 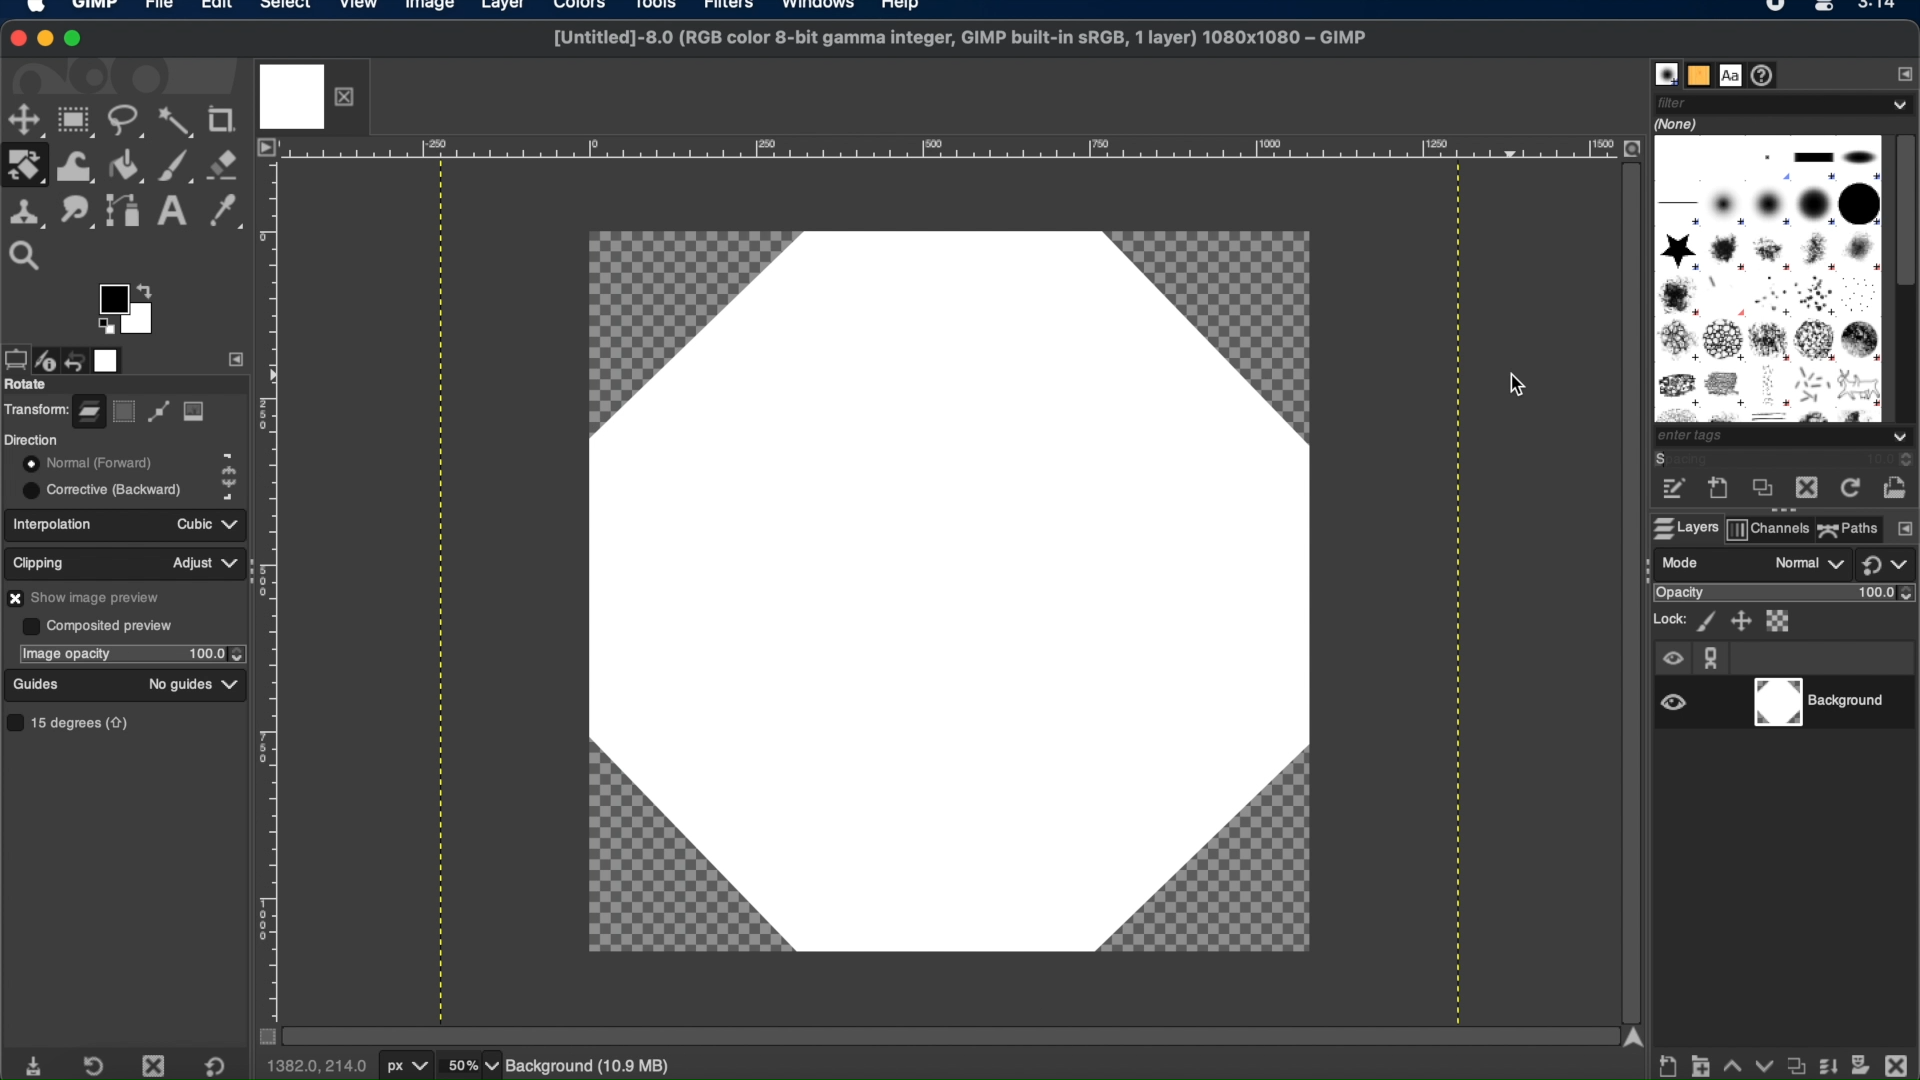 I want to click on restore tool preset, so click(x=98, y=1064).